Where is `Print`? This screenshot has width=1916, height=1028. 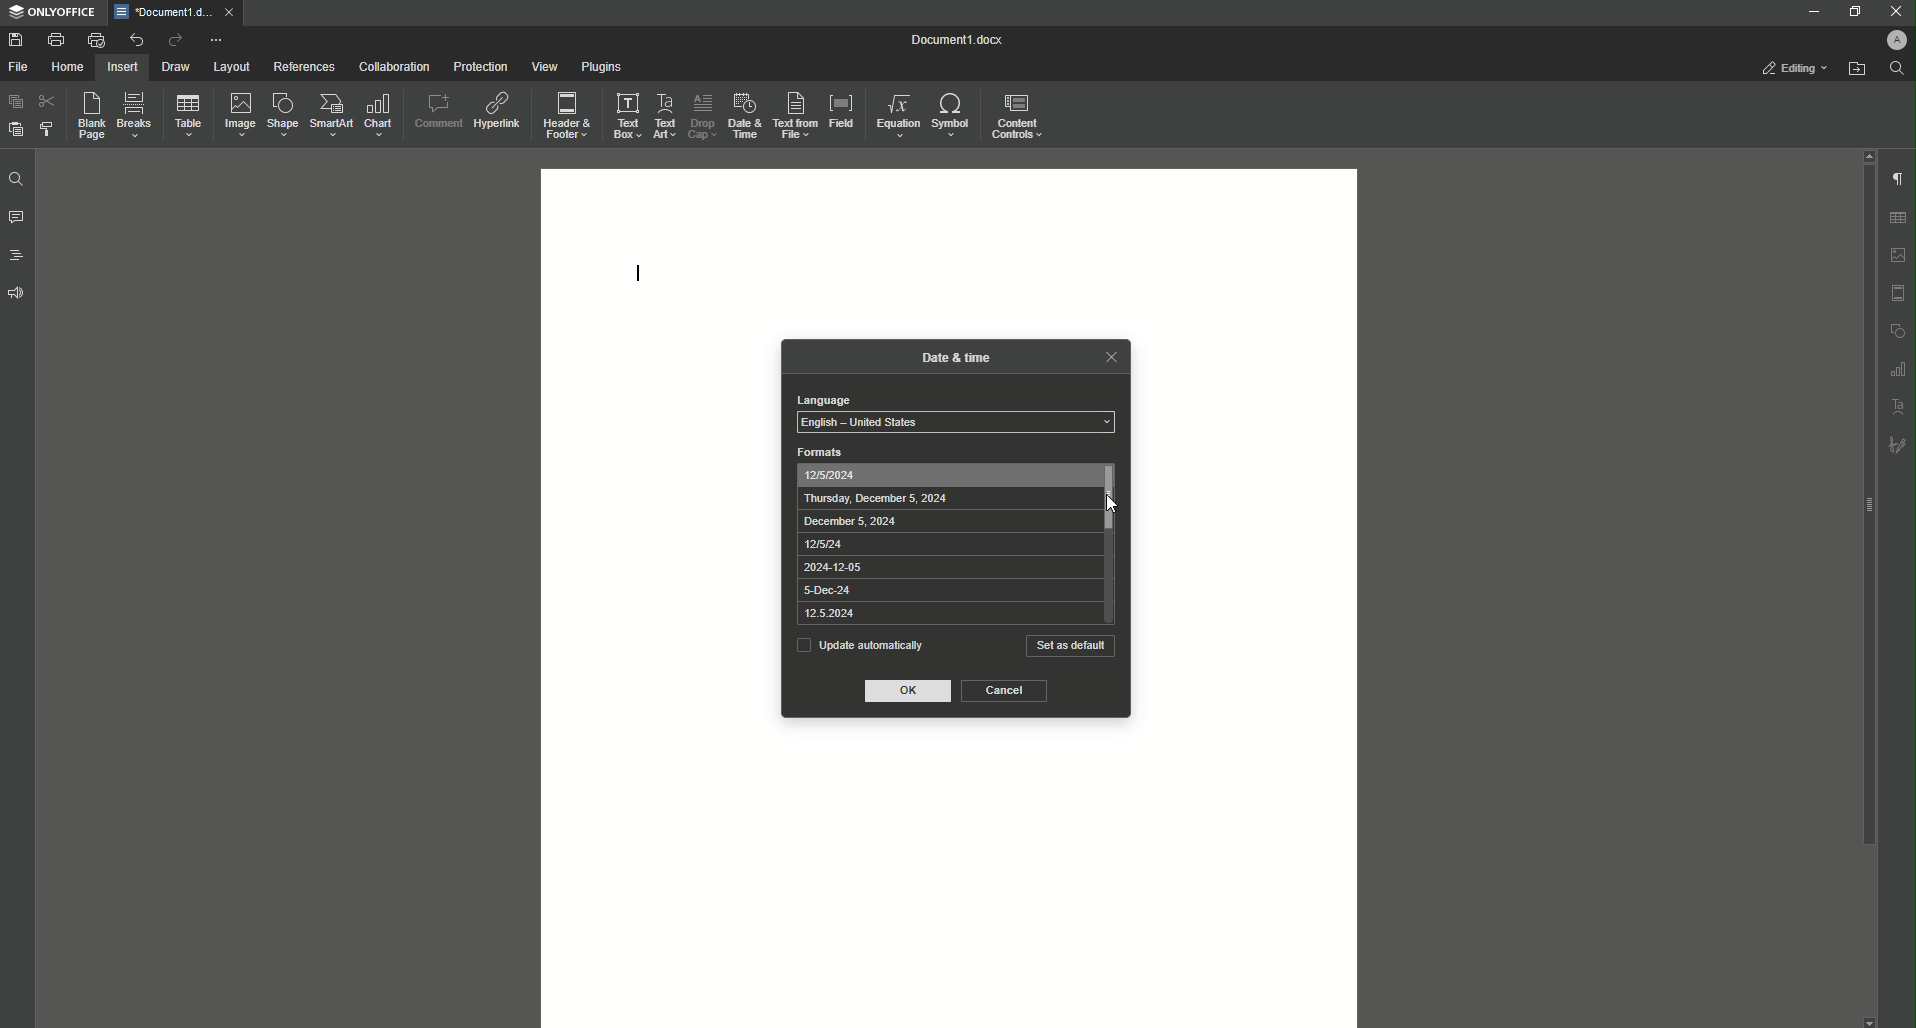 Print is located at coordinates (55, 39).